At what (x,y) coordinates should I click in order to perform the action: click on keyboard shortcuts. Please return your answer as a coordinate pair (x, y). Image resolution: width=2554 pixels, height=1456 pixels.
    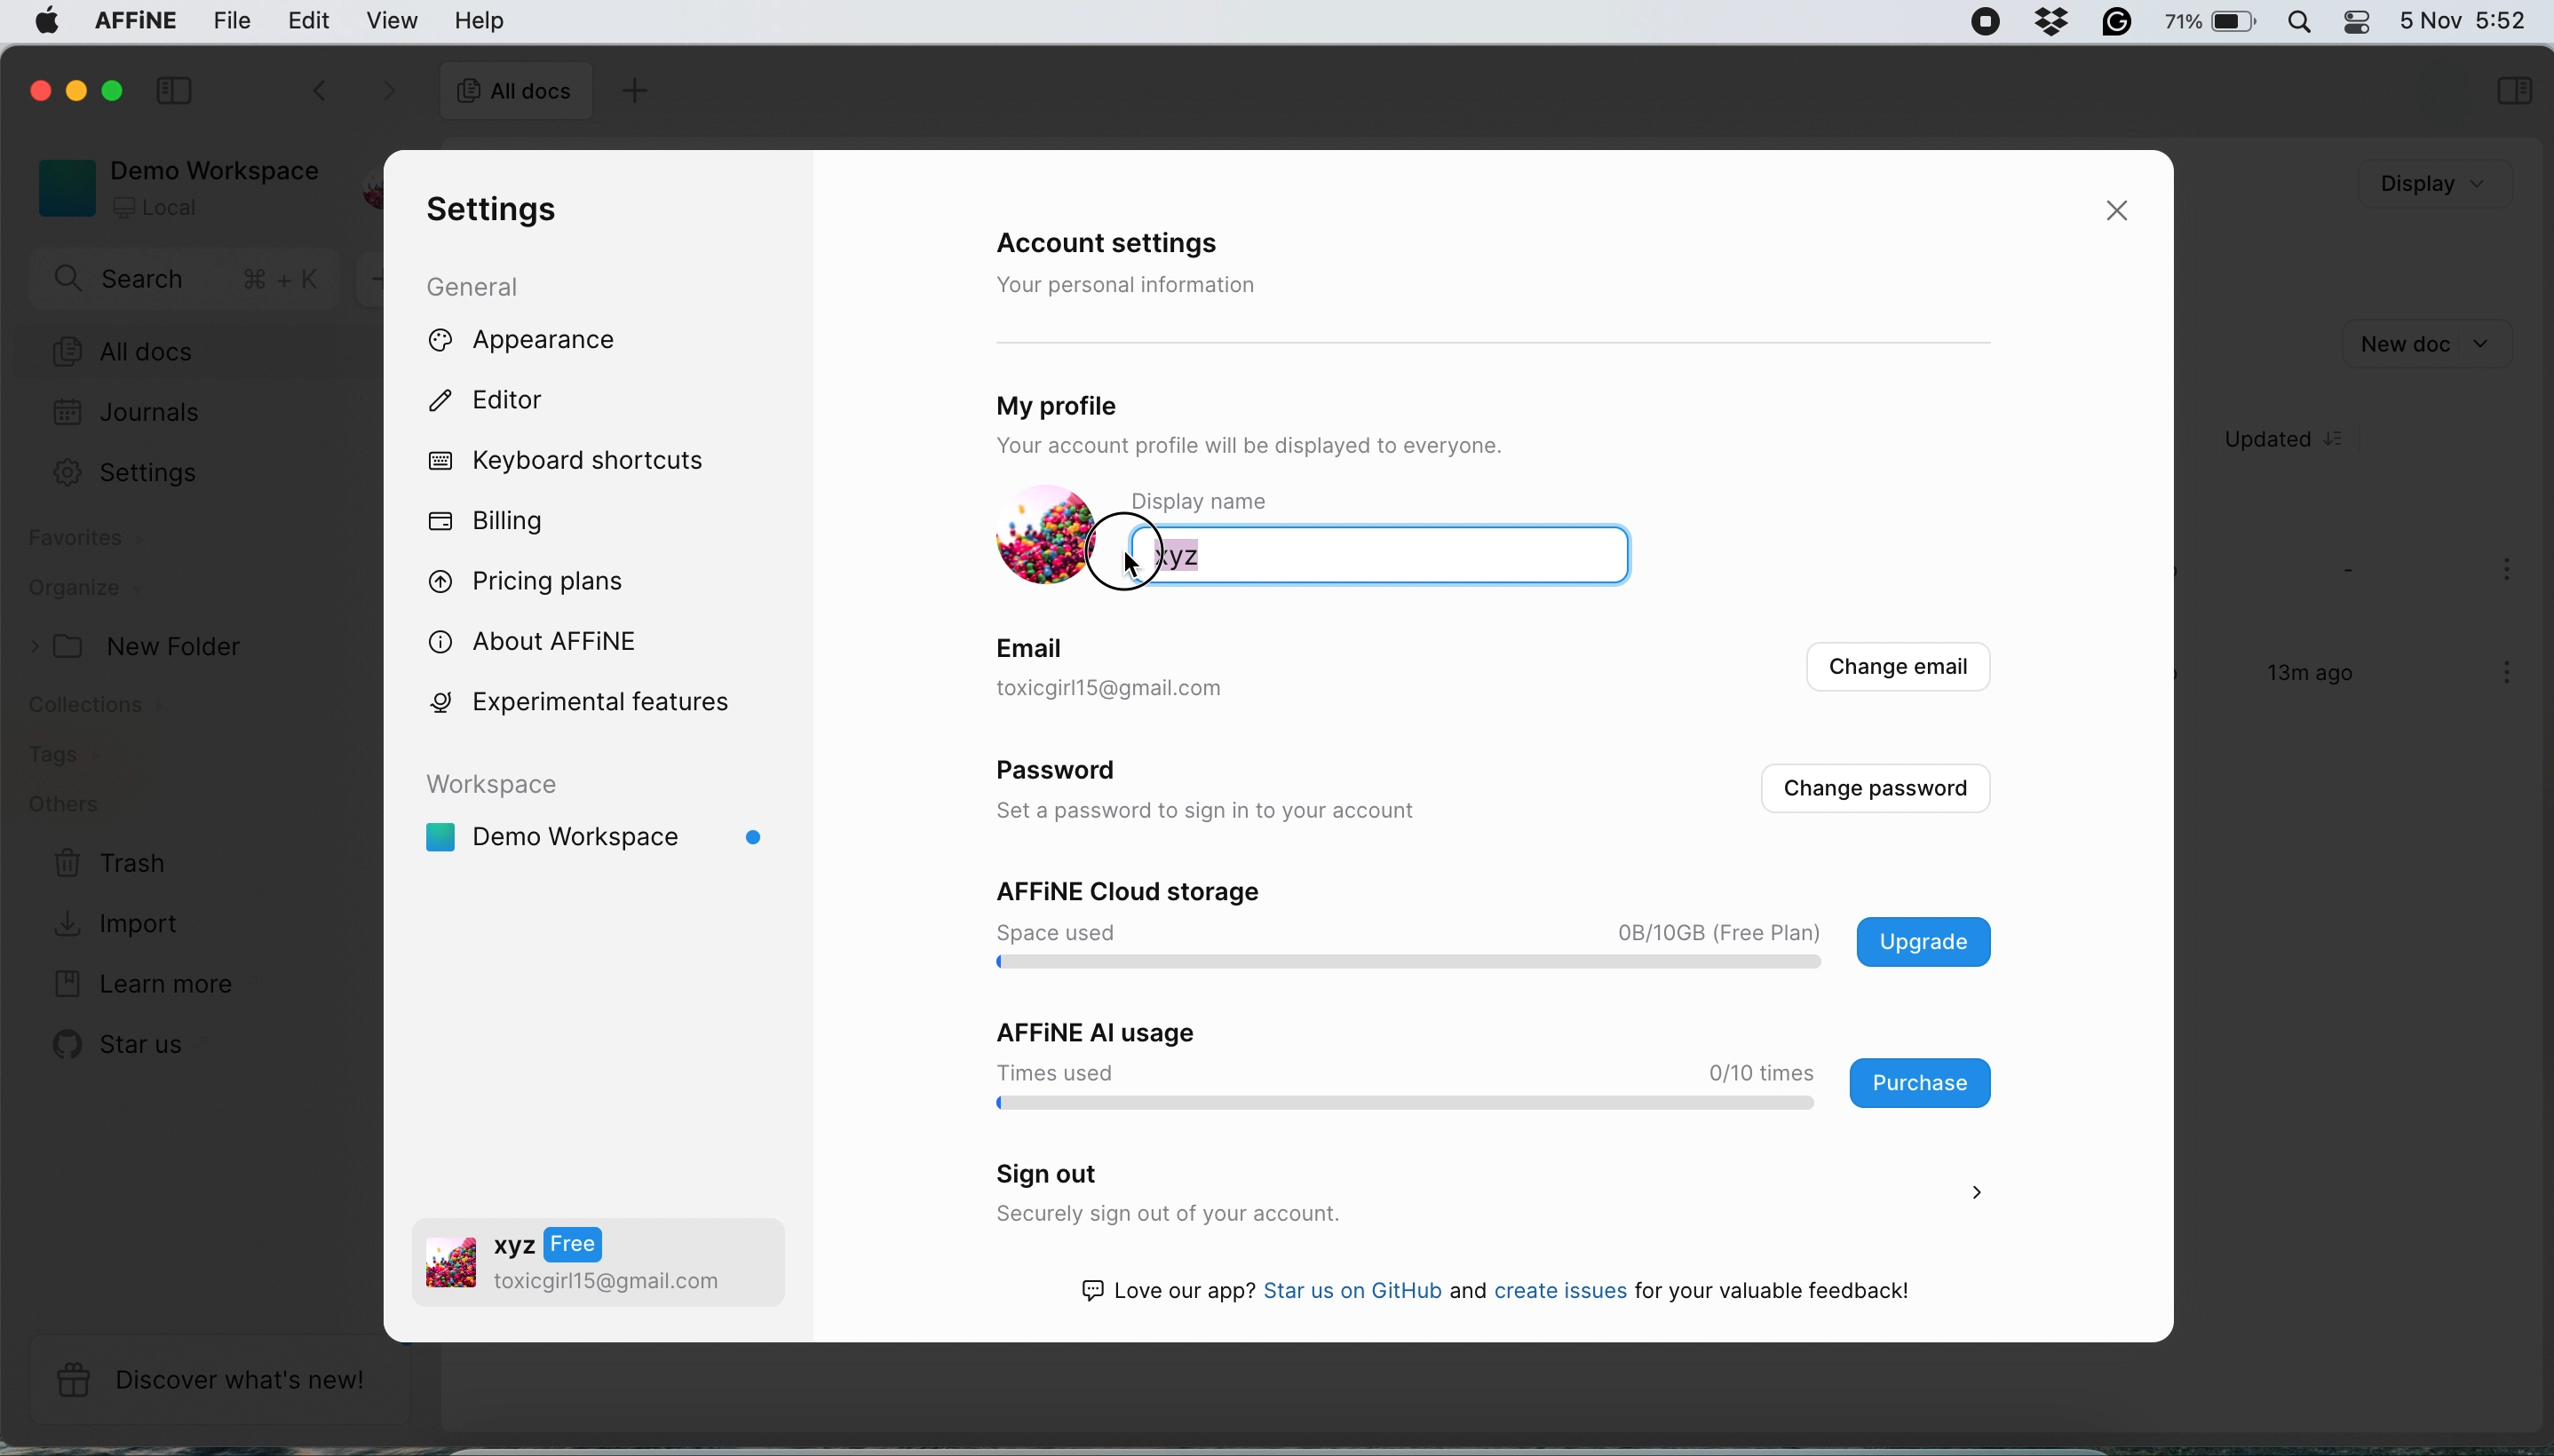
    Looking at the image, I should click on (575, 462).